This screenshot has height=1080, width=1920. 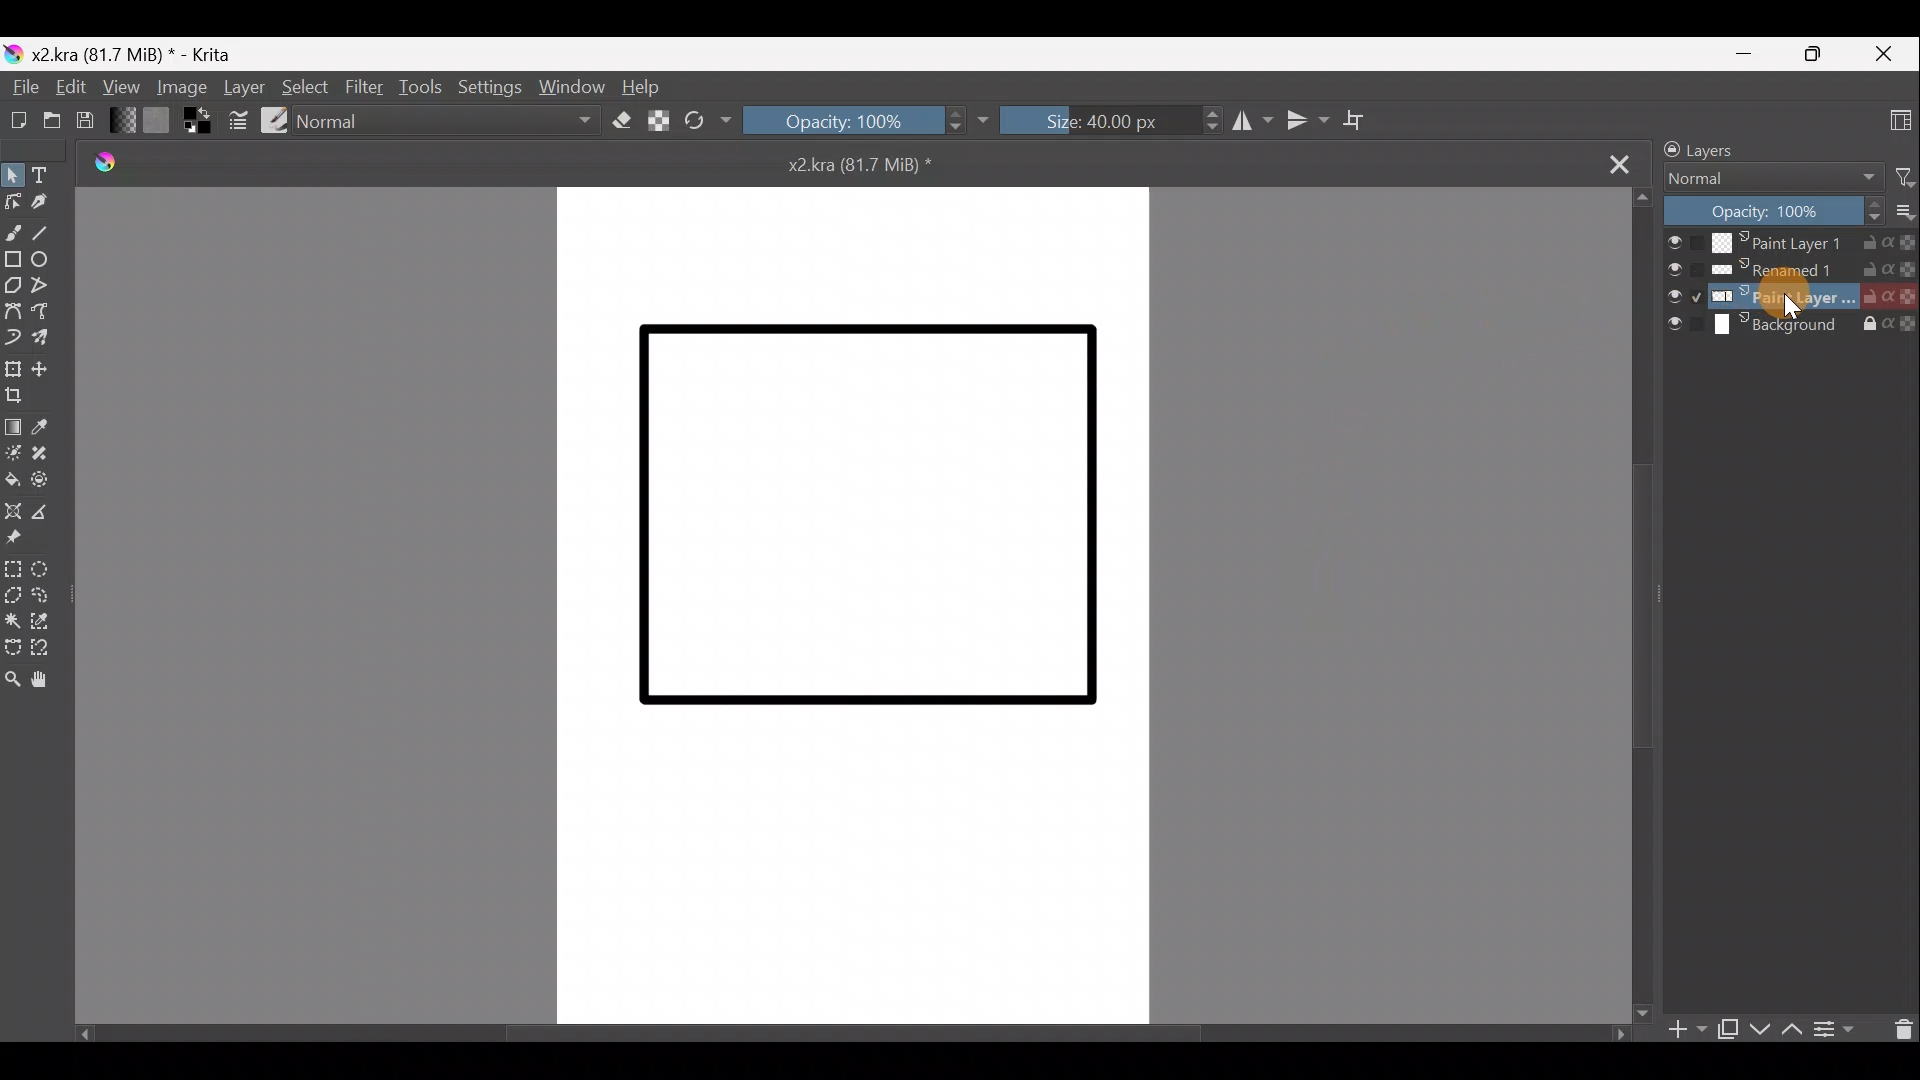 I want to click on Help, so click(x=644, y=83).